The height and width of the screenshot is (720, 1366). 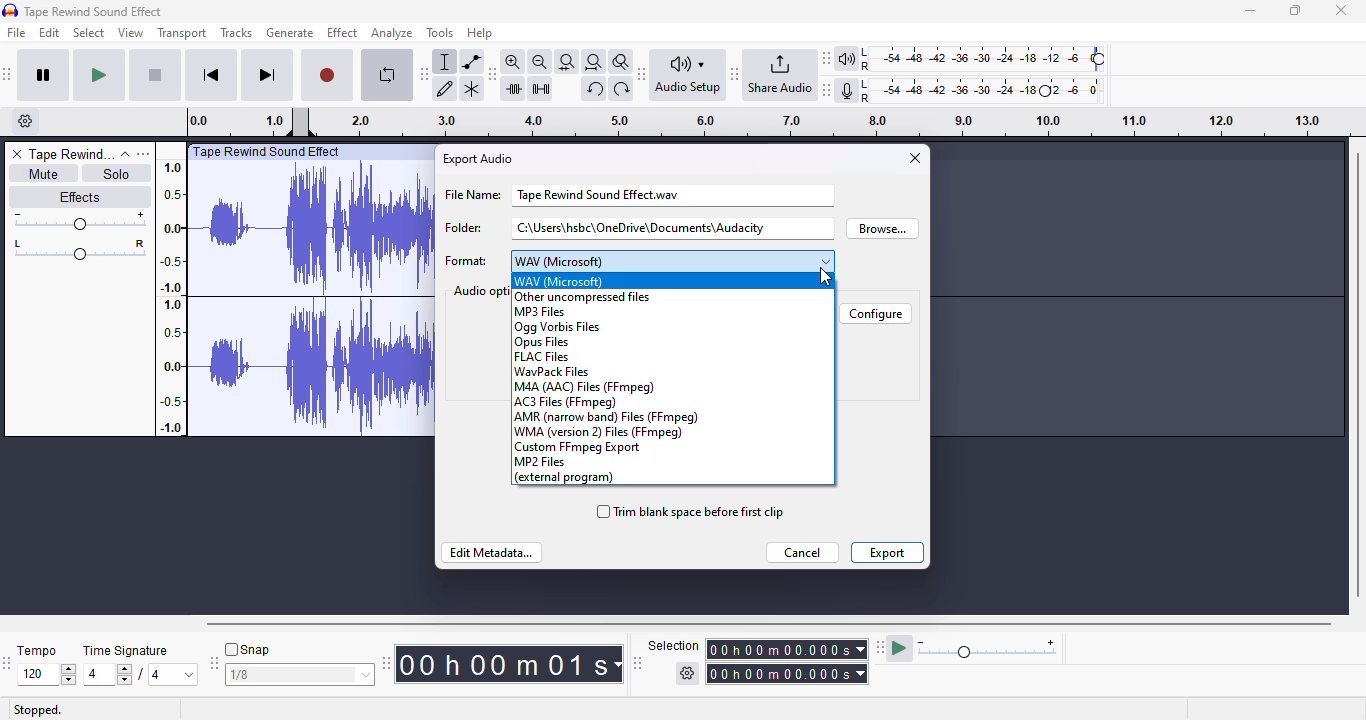 I want to click on undo, so click(x=594, y=89).